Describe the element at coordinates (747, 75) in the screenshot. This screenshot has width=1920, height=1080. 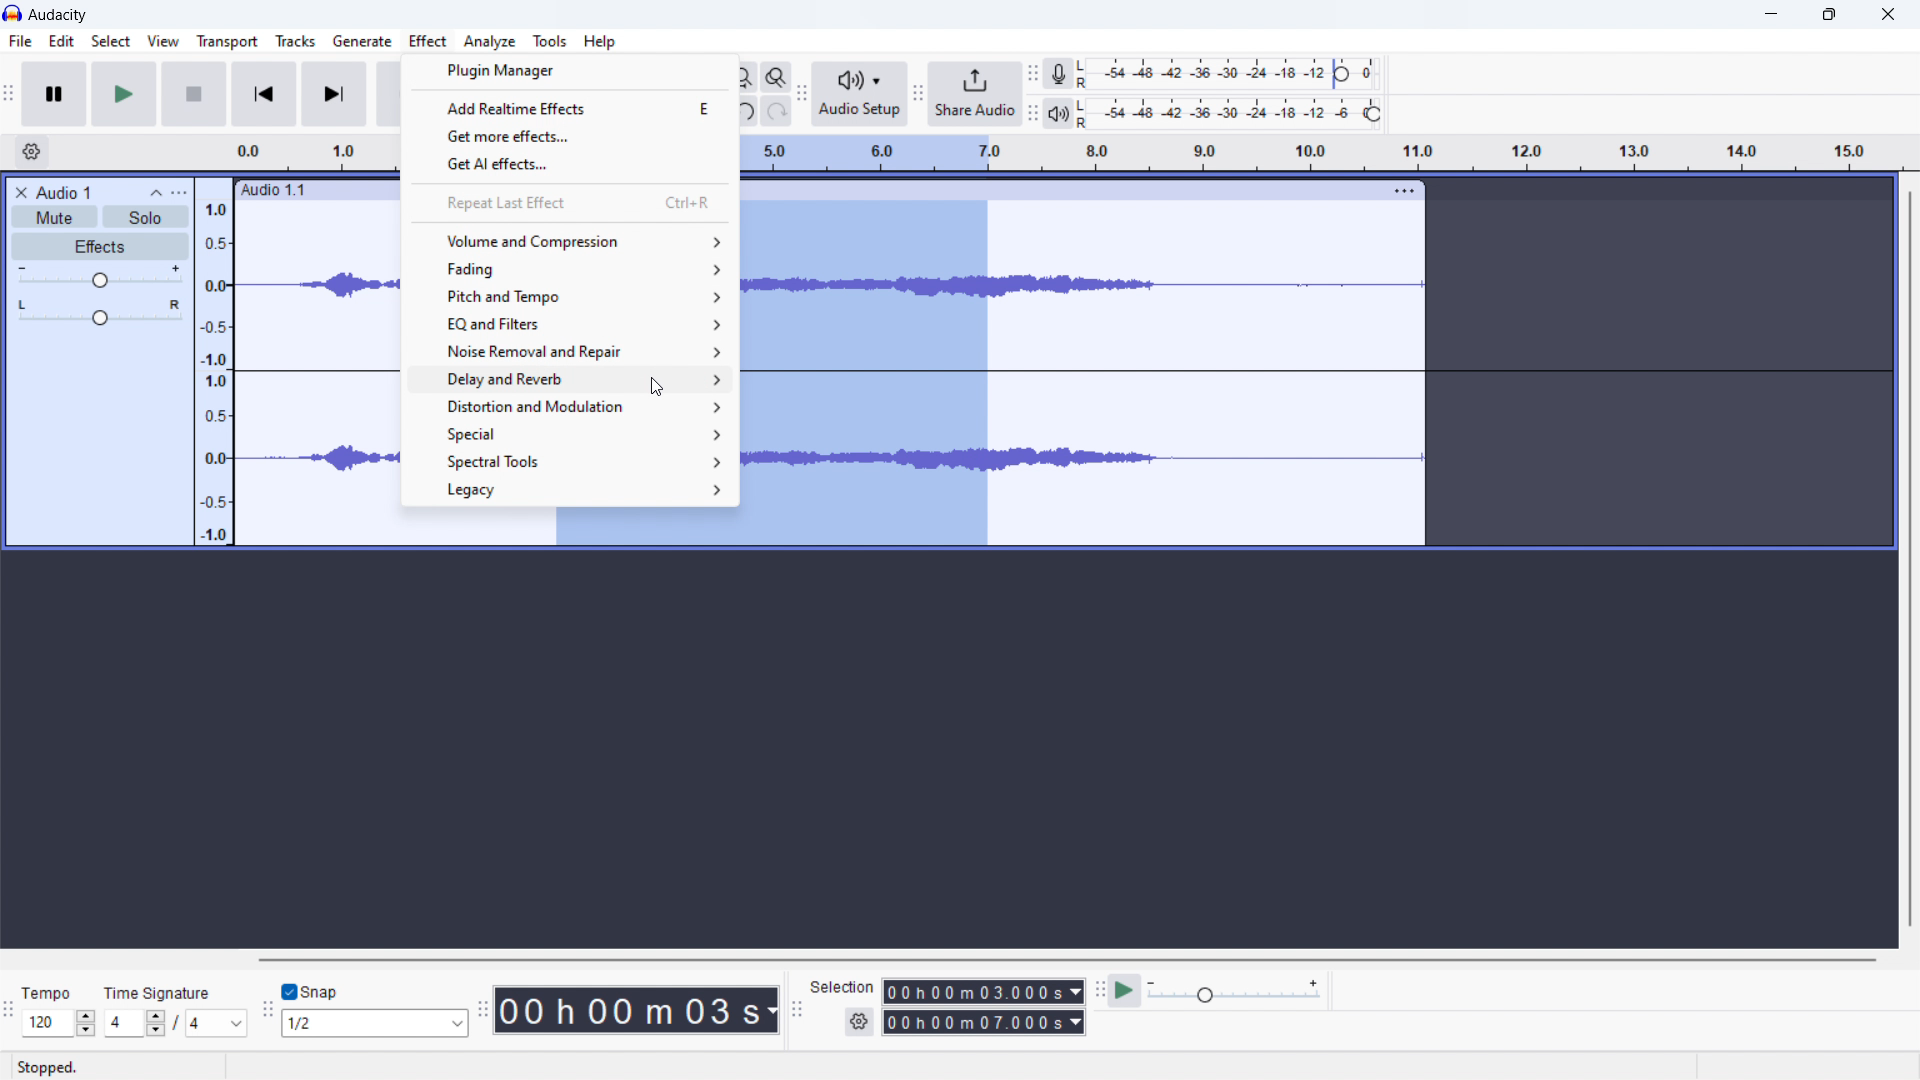
I see `fill selection to width` at that location.